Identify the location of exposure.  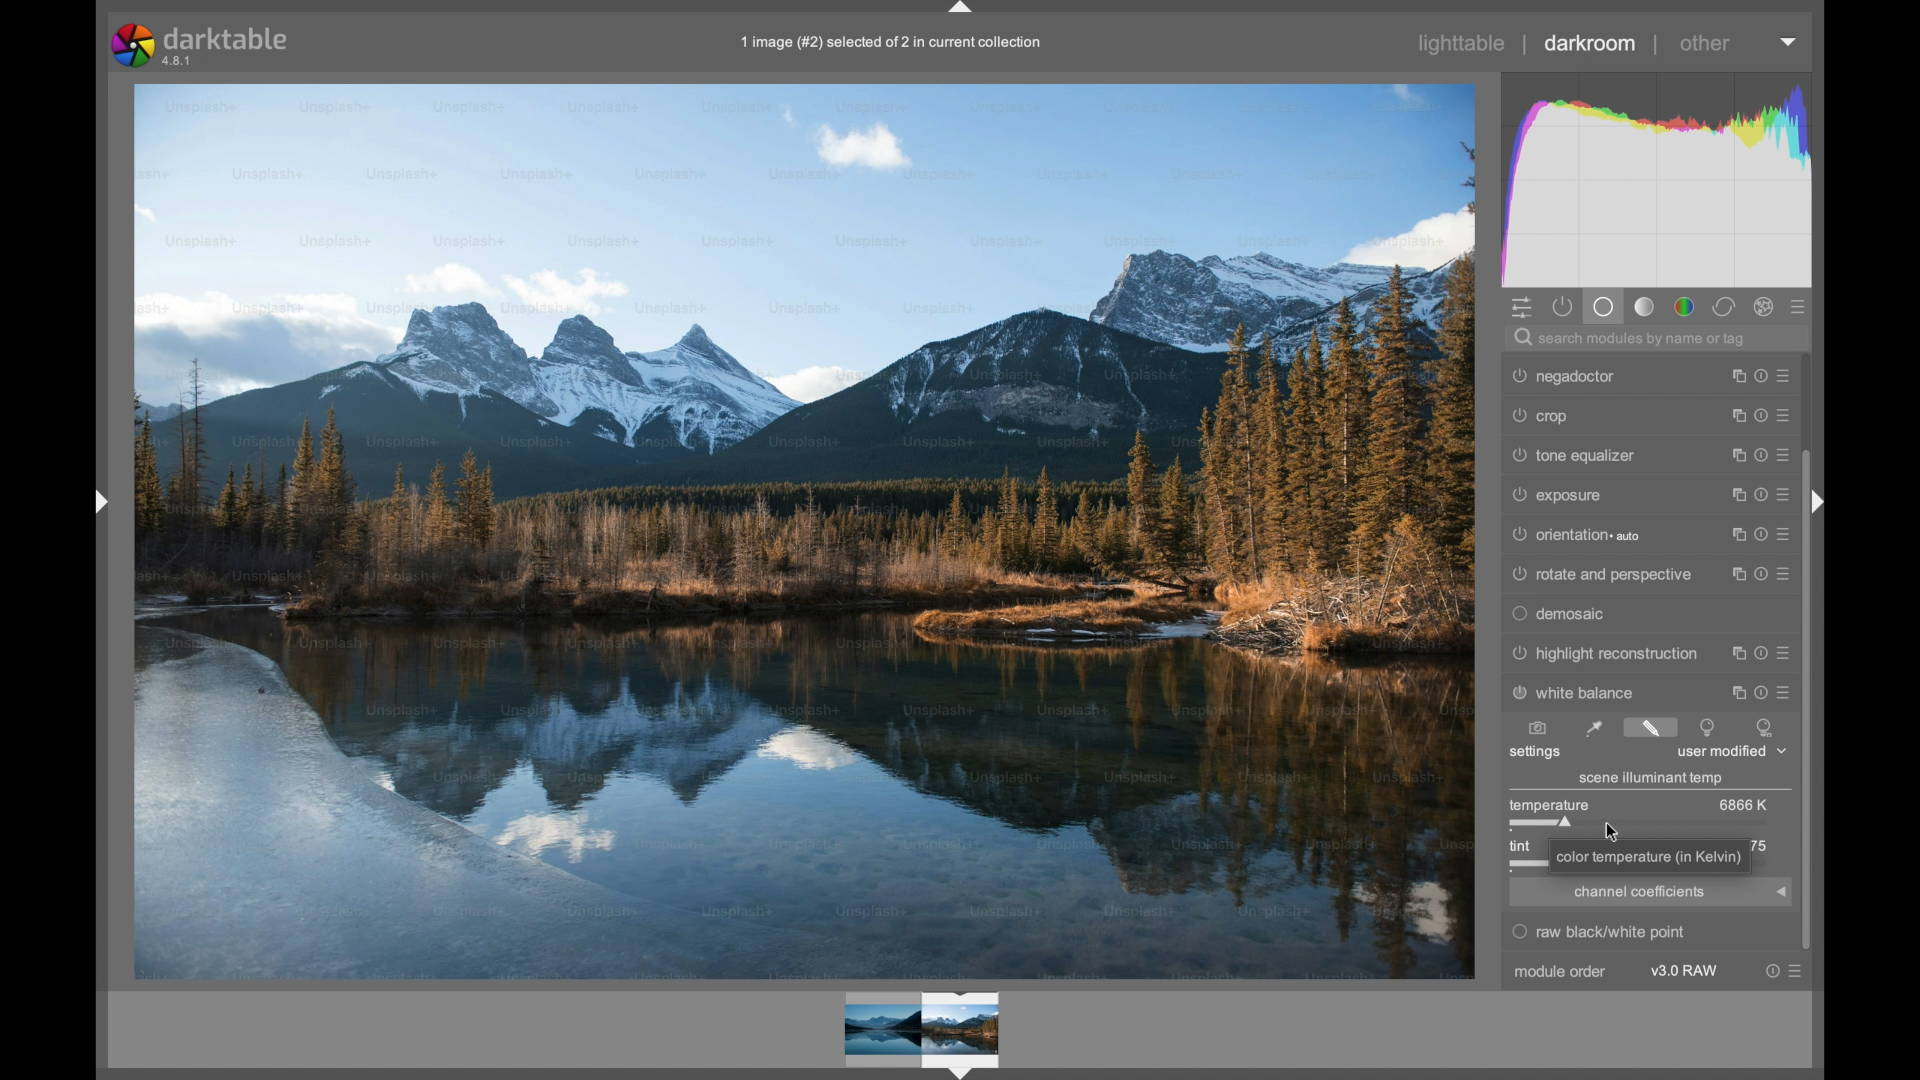
(1555, 494).